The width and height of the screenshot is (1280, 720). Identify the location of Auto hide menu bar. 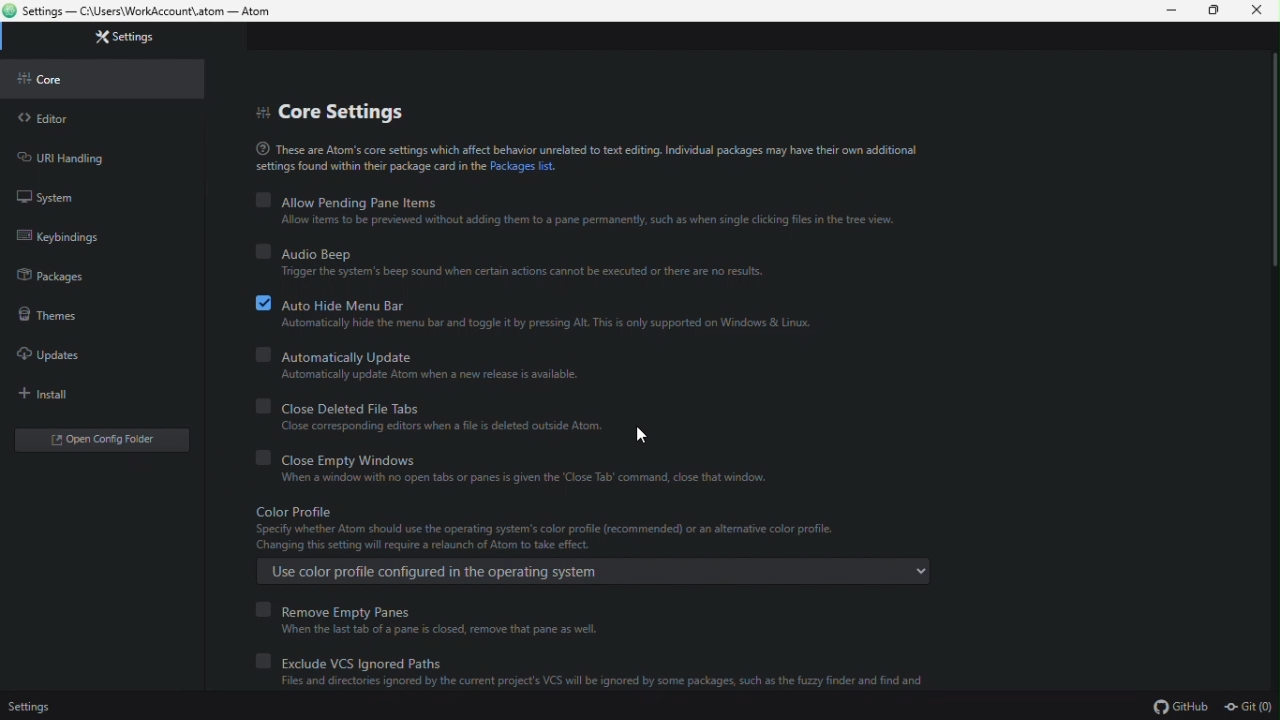
(543, 311).